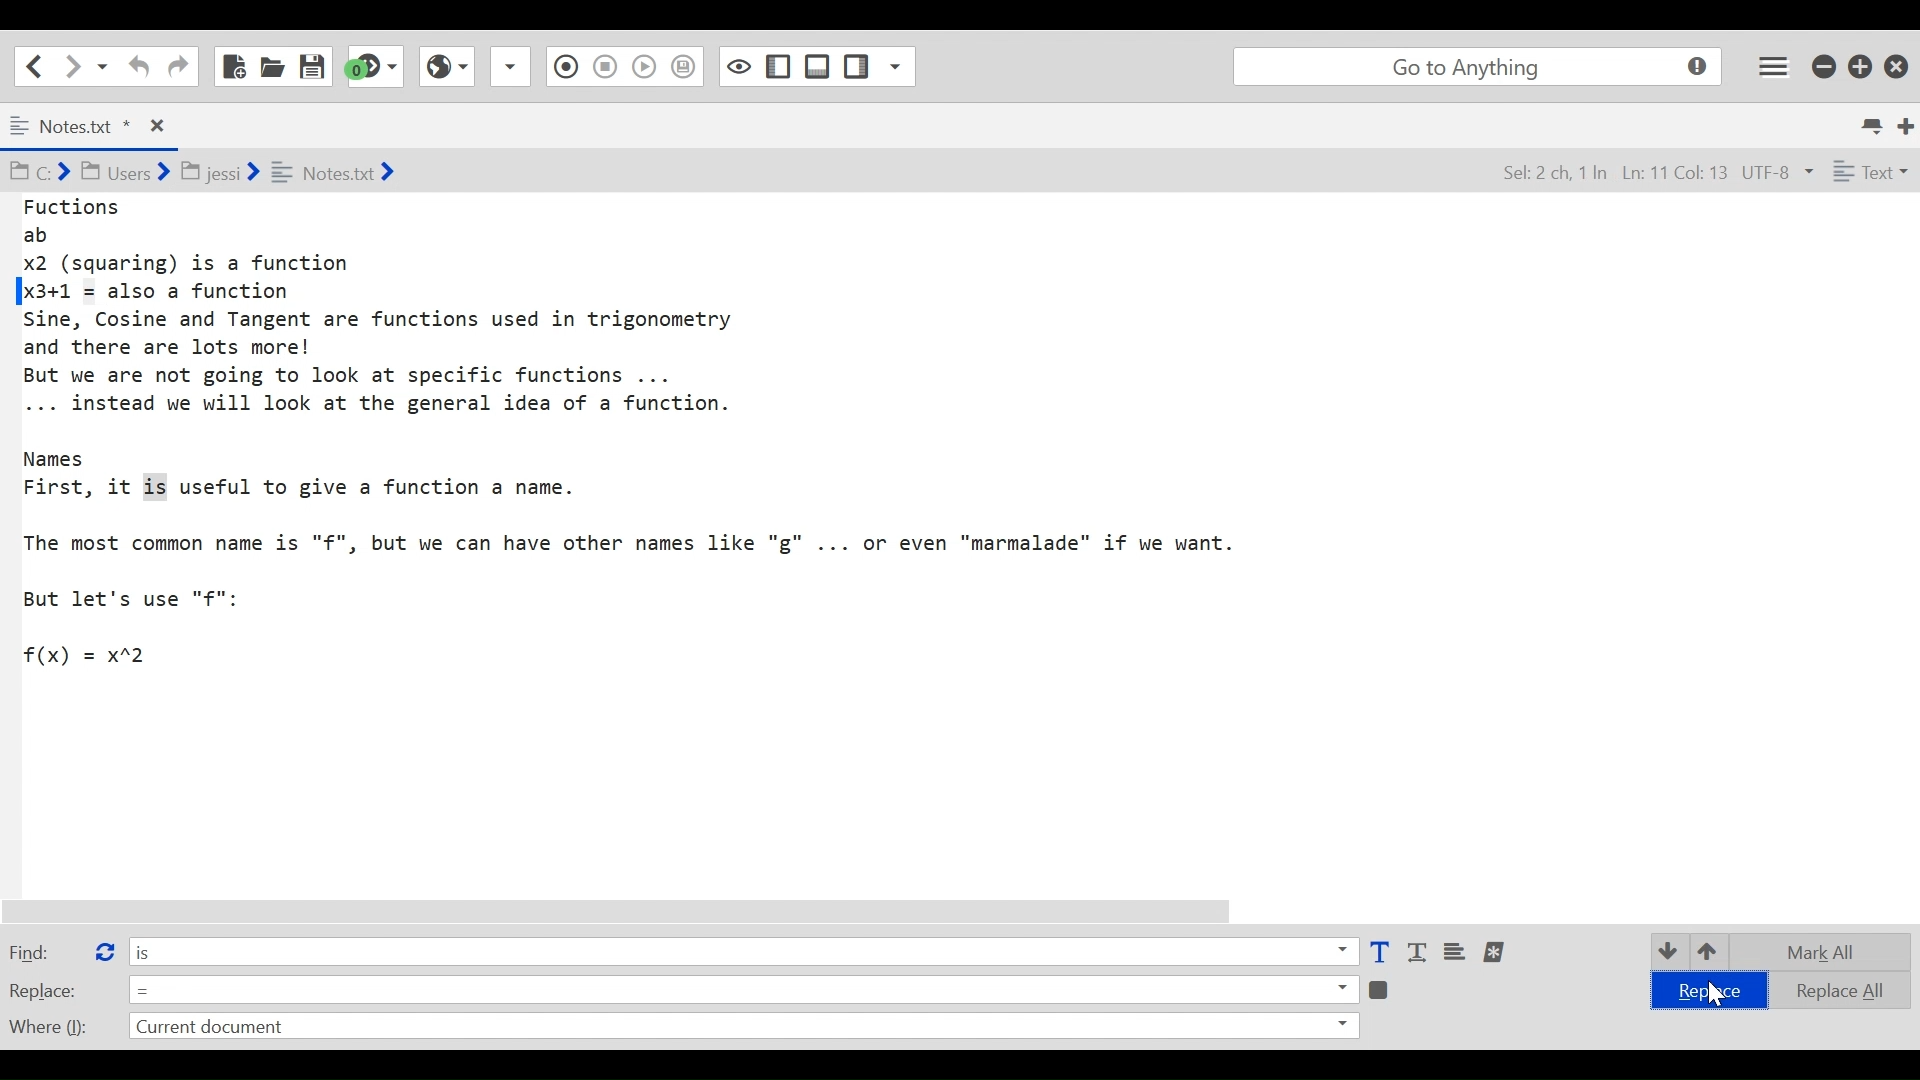 Image resolution: width=1920 pixels, height=1080 pixels. What do you see at coordinates (1907, 124) in the screenshot?
I see `New Tab` at bounding box center [1907, 124].